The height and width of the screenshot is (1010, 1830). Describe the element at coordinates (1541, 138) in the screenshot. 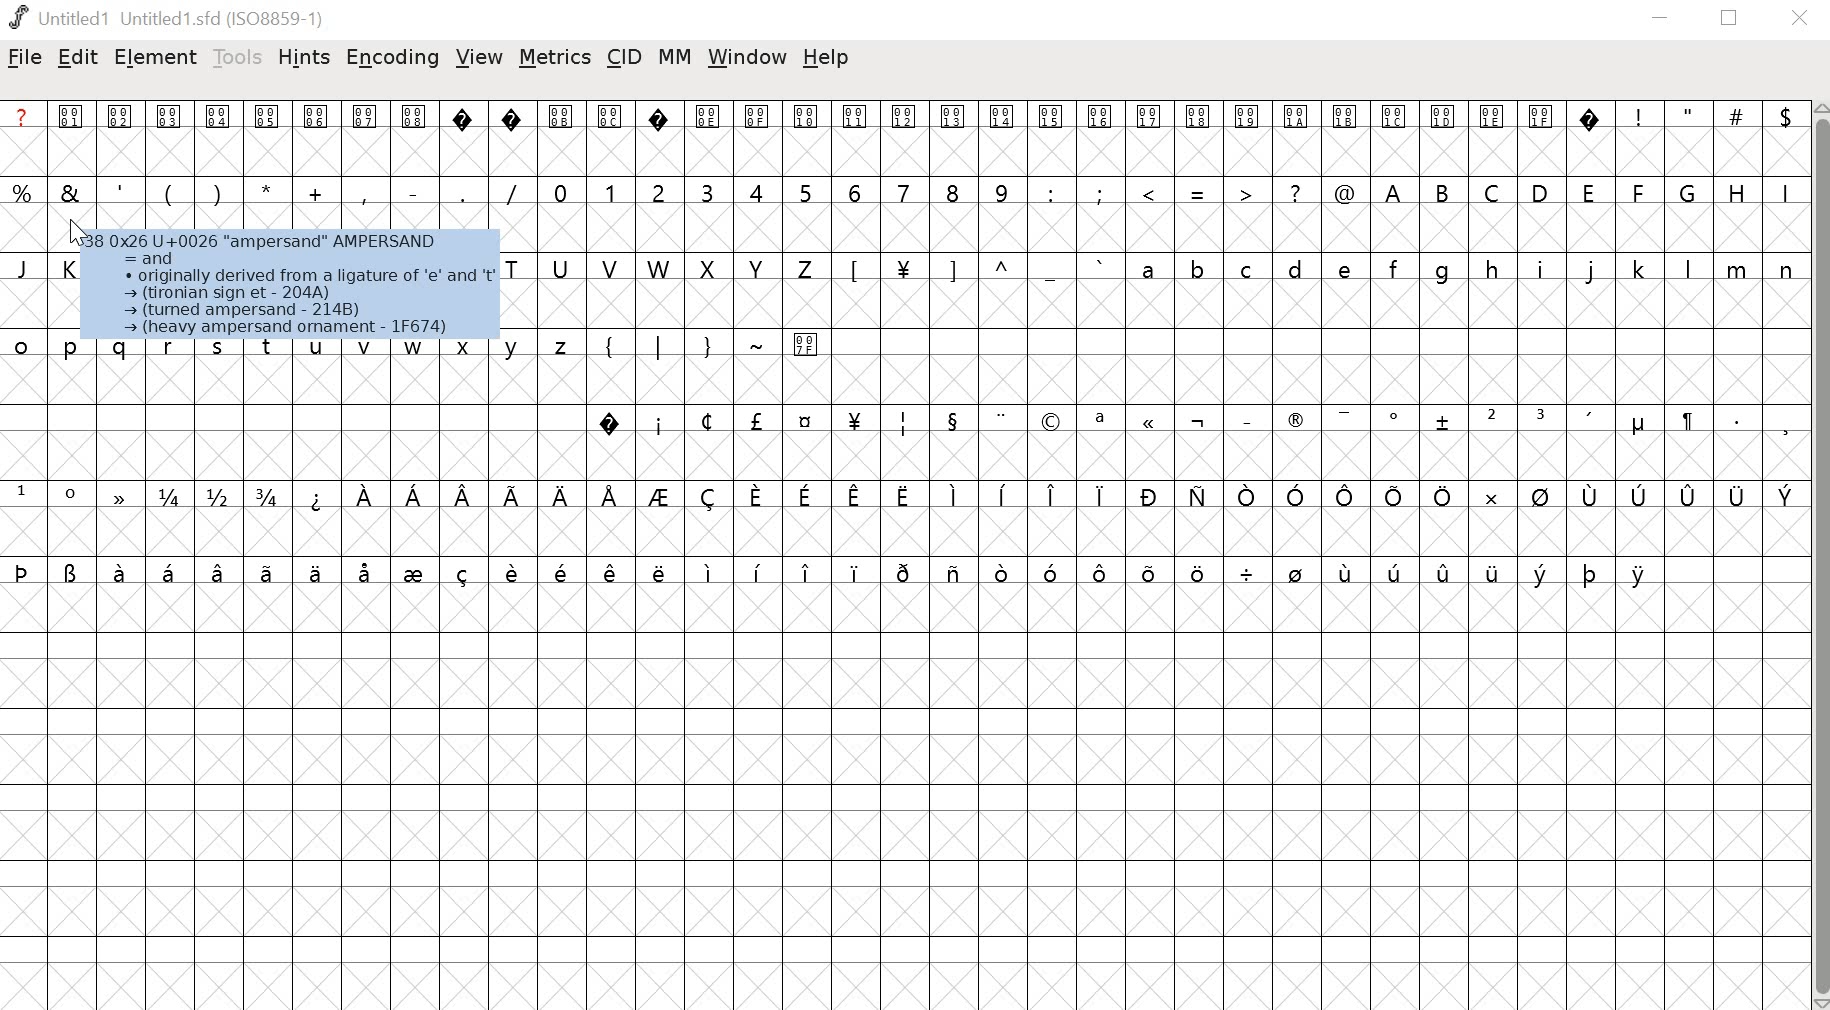

I see `001F` at that location.